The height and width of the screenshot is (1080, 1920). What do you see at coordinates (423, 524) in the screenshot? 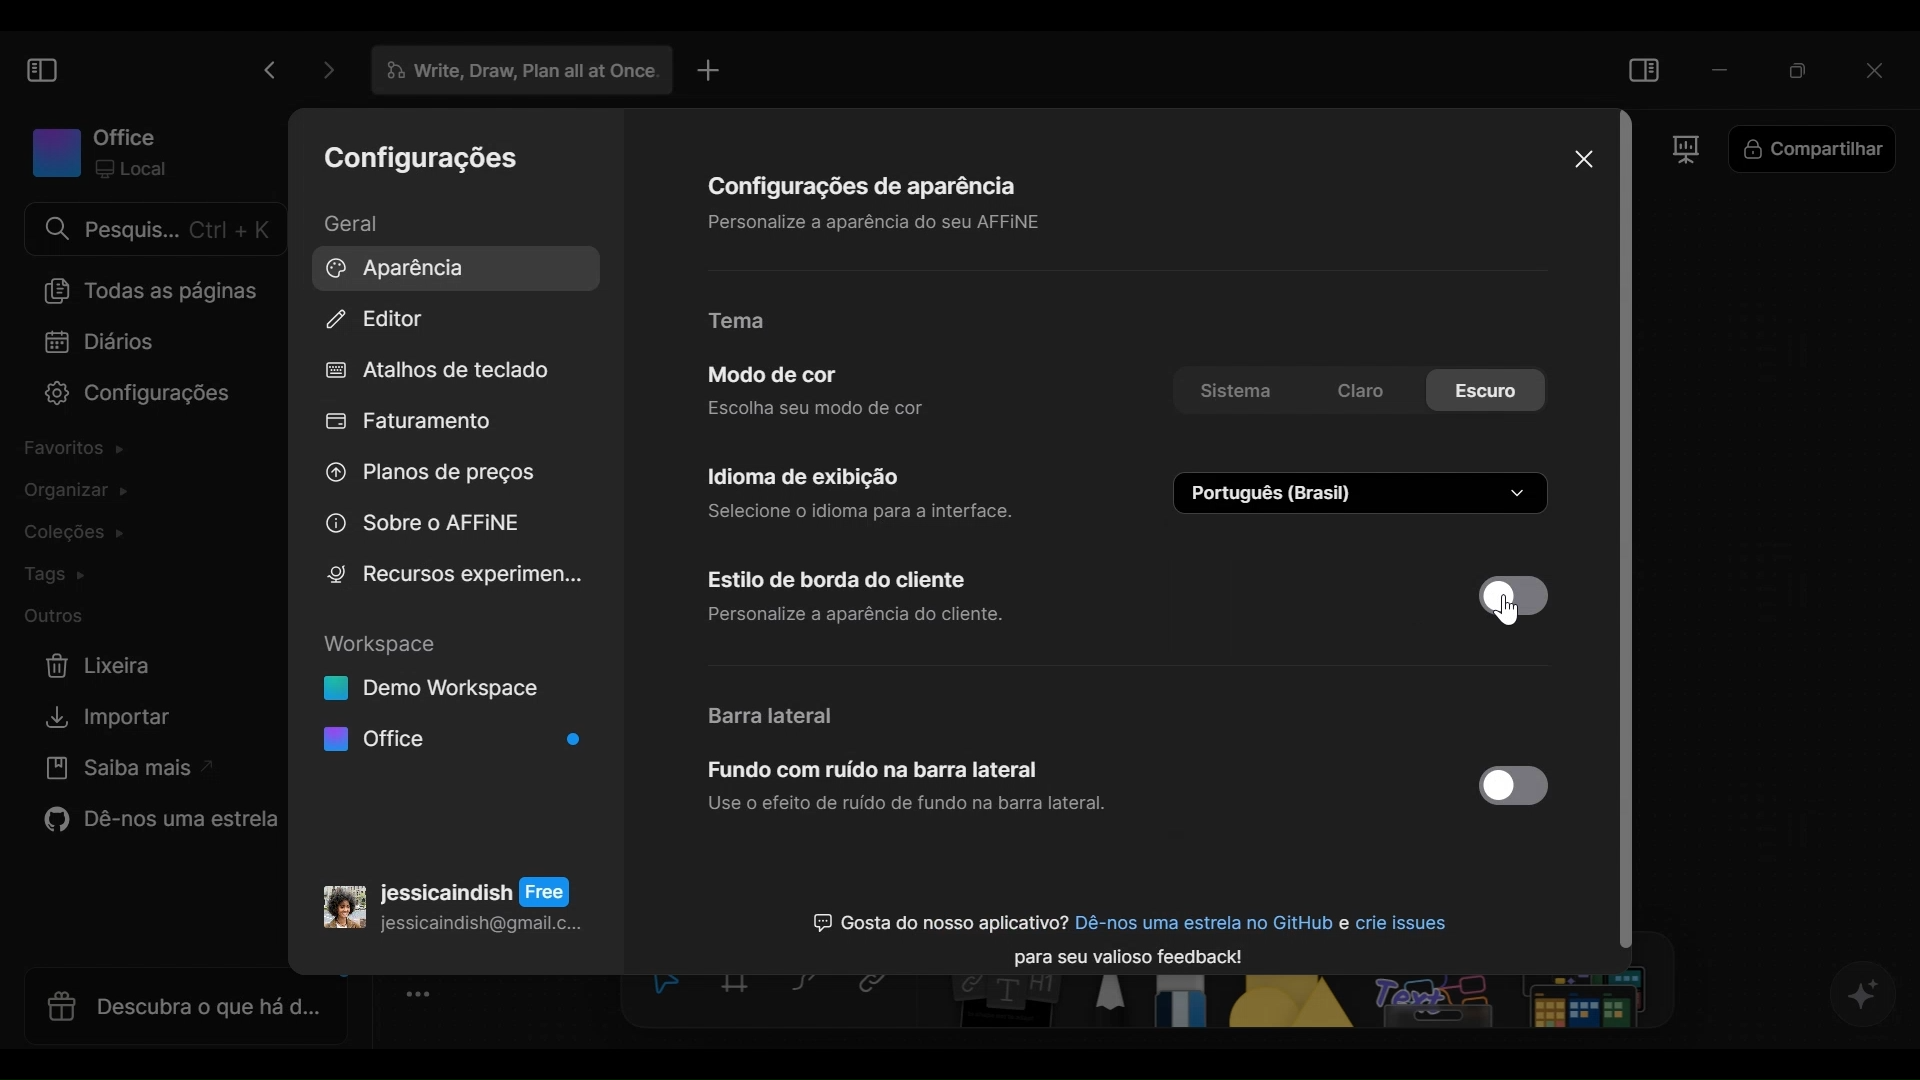
I see `About AFFiNE` at bounding box center [423, 524].